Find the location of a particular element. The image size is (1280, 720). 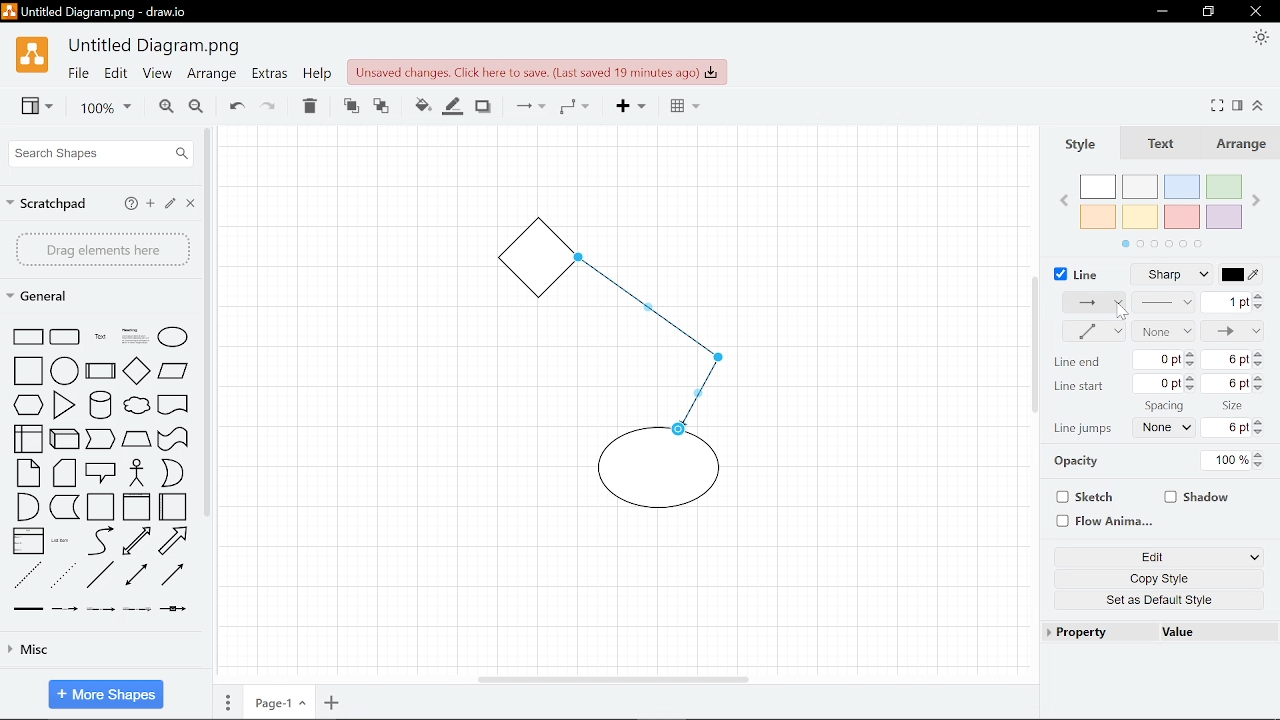

shape is located at coordinates (102, 405).